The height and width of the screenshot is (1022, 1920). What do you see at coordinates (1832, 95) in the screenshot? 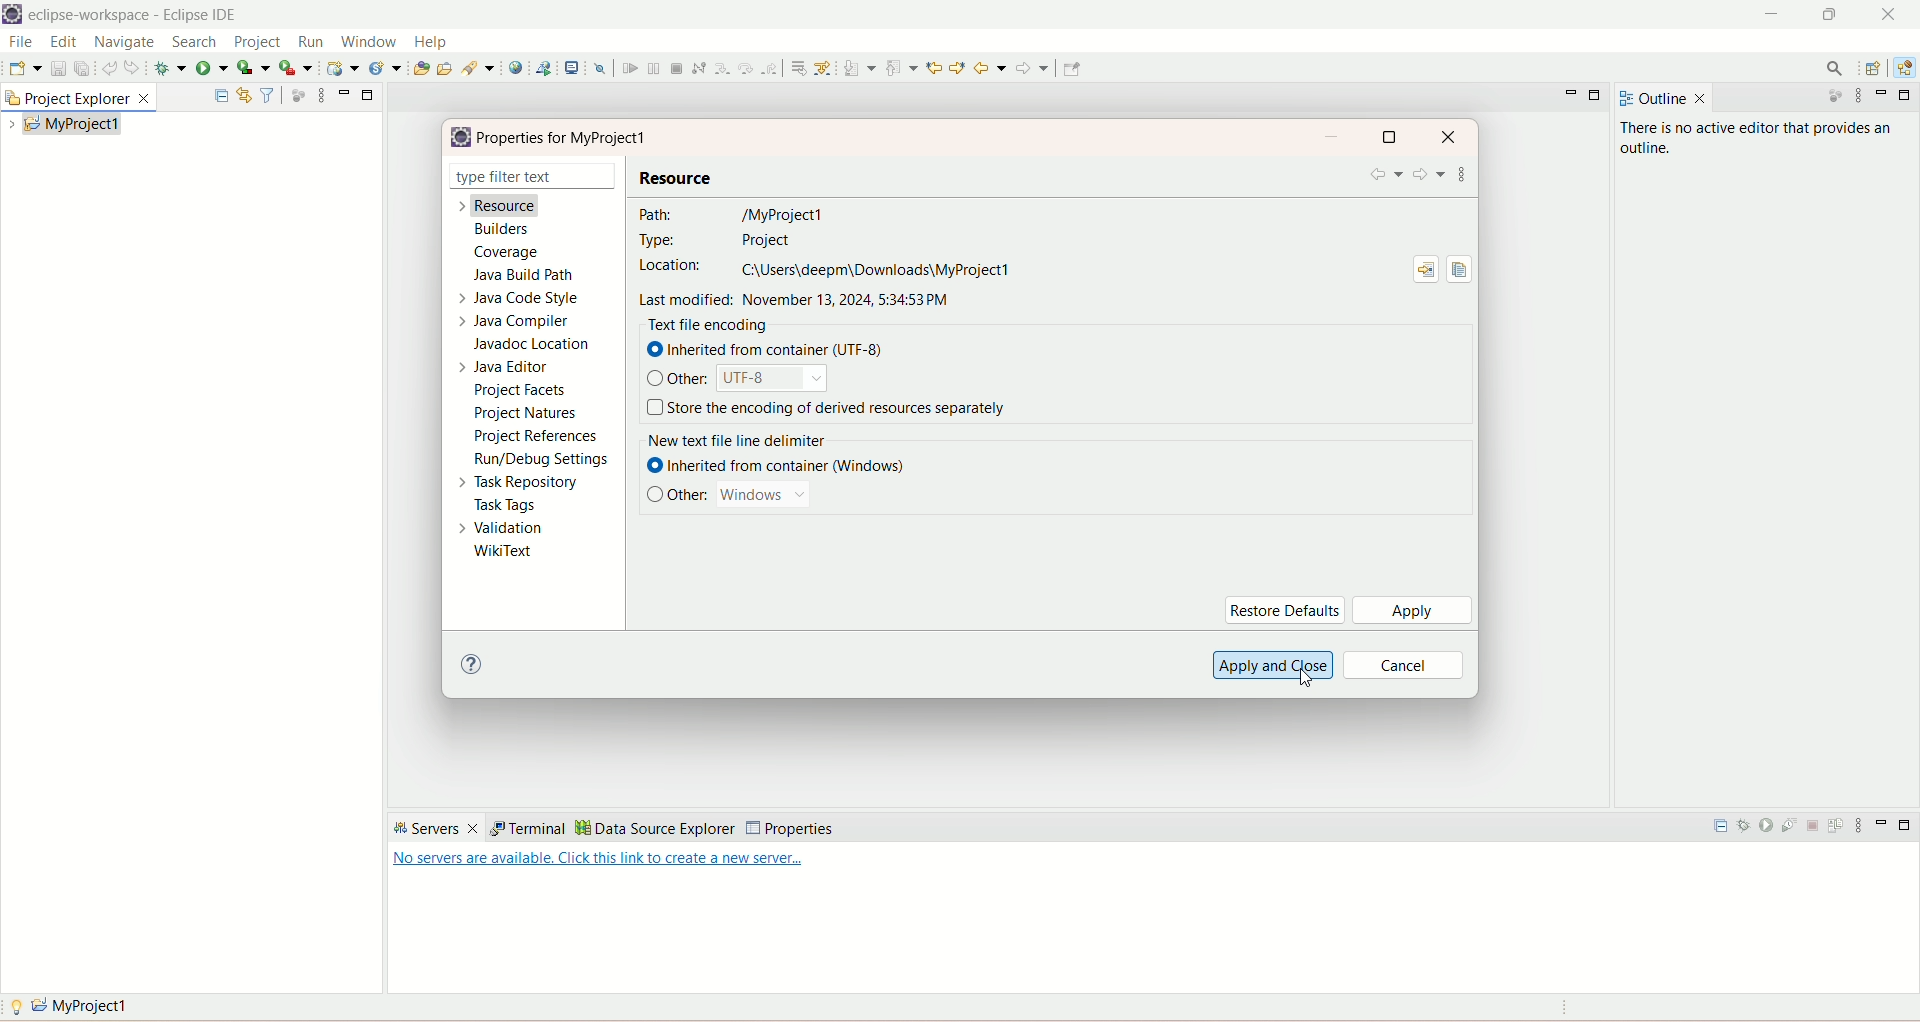
I see `focus on active task` at bounding box center [1832, 95].